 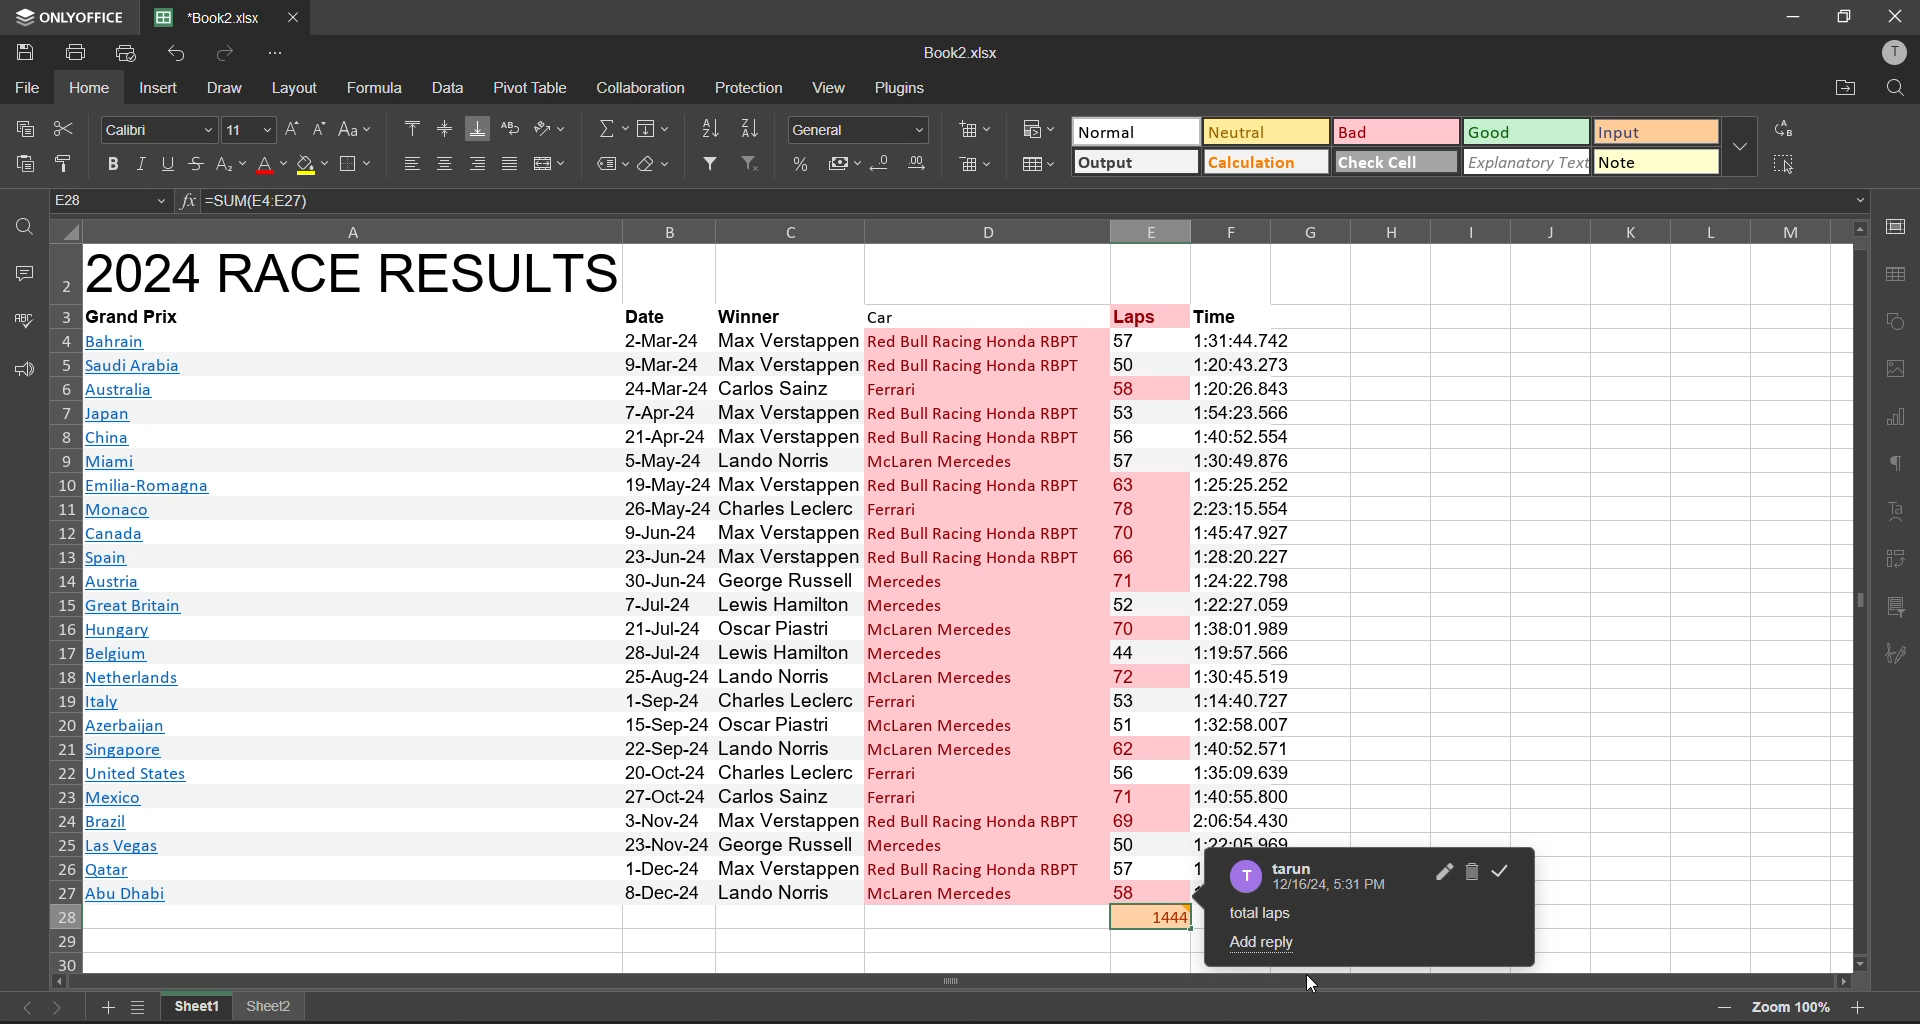 I want to click on table, so click(x=1897, y=274).